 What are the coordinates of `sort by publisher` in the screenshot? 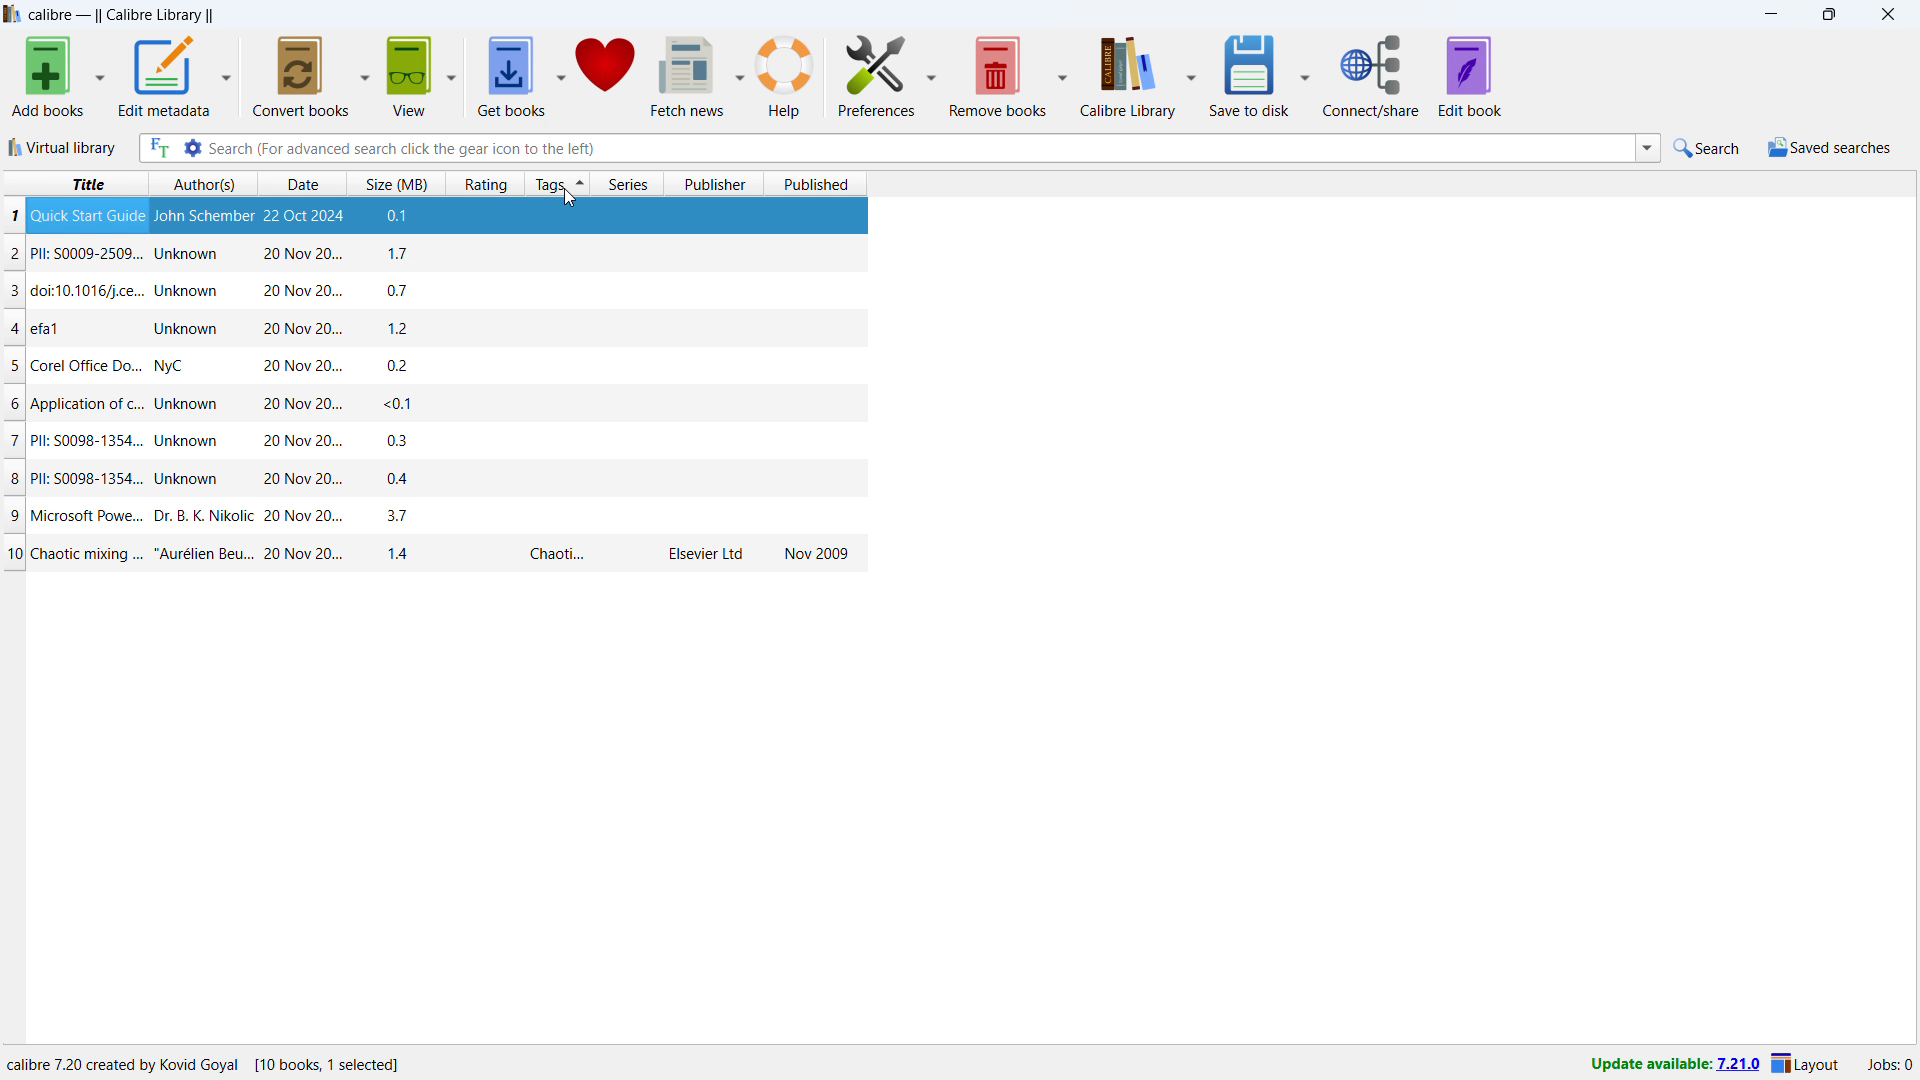 It's located at (712, 183).